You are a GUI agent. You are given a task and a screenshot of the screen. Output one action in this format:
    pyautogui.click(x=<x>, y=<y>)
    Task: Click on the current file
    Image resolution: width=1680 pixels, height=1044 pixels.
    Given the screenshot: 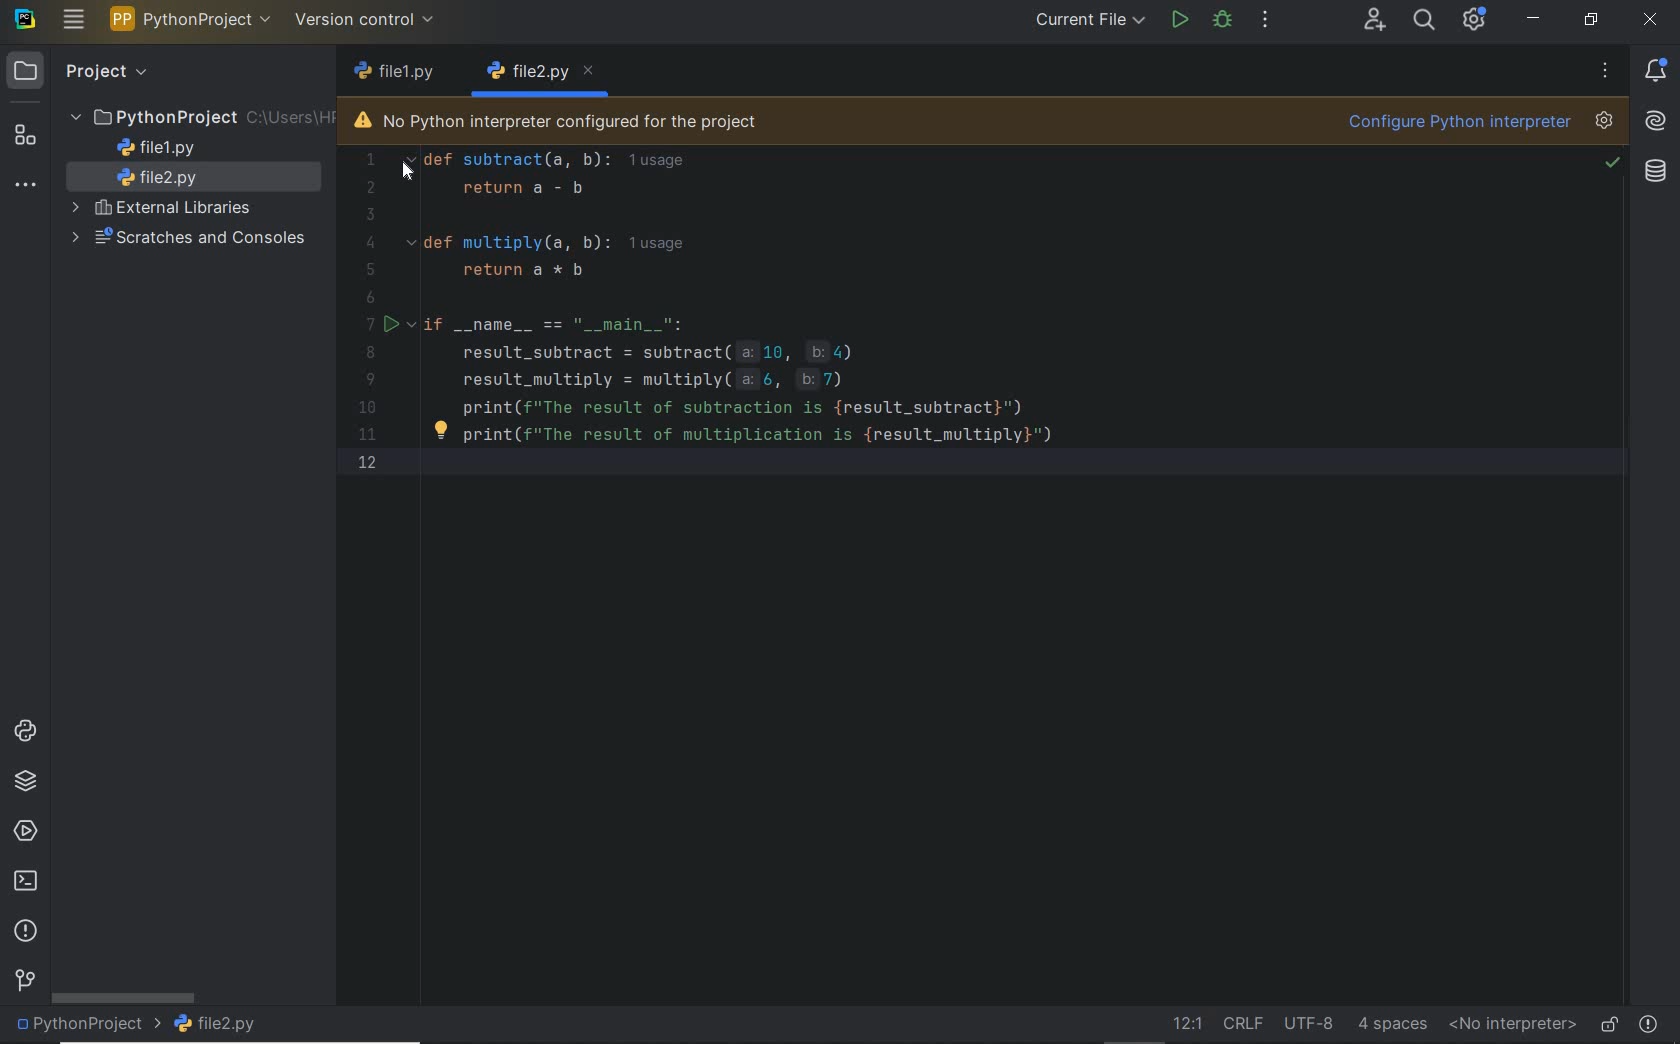 What is the action you would take?
    pyautogui.click(x=1090, y=19)
    